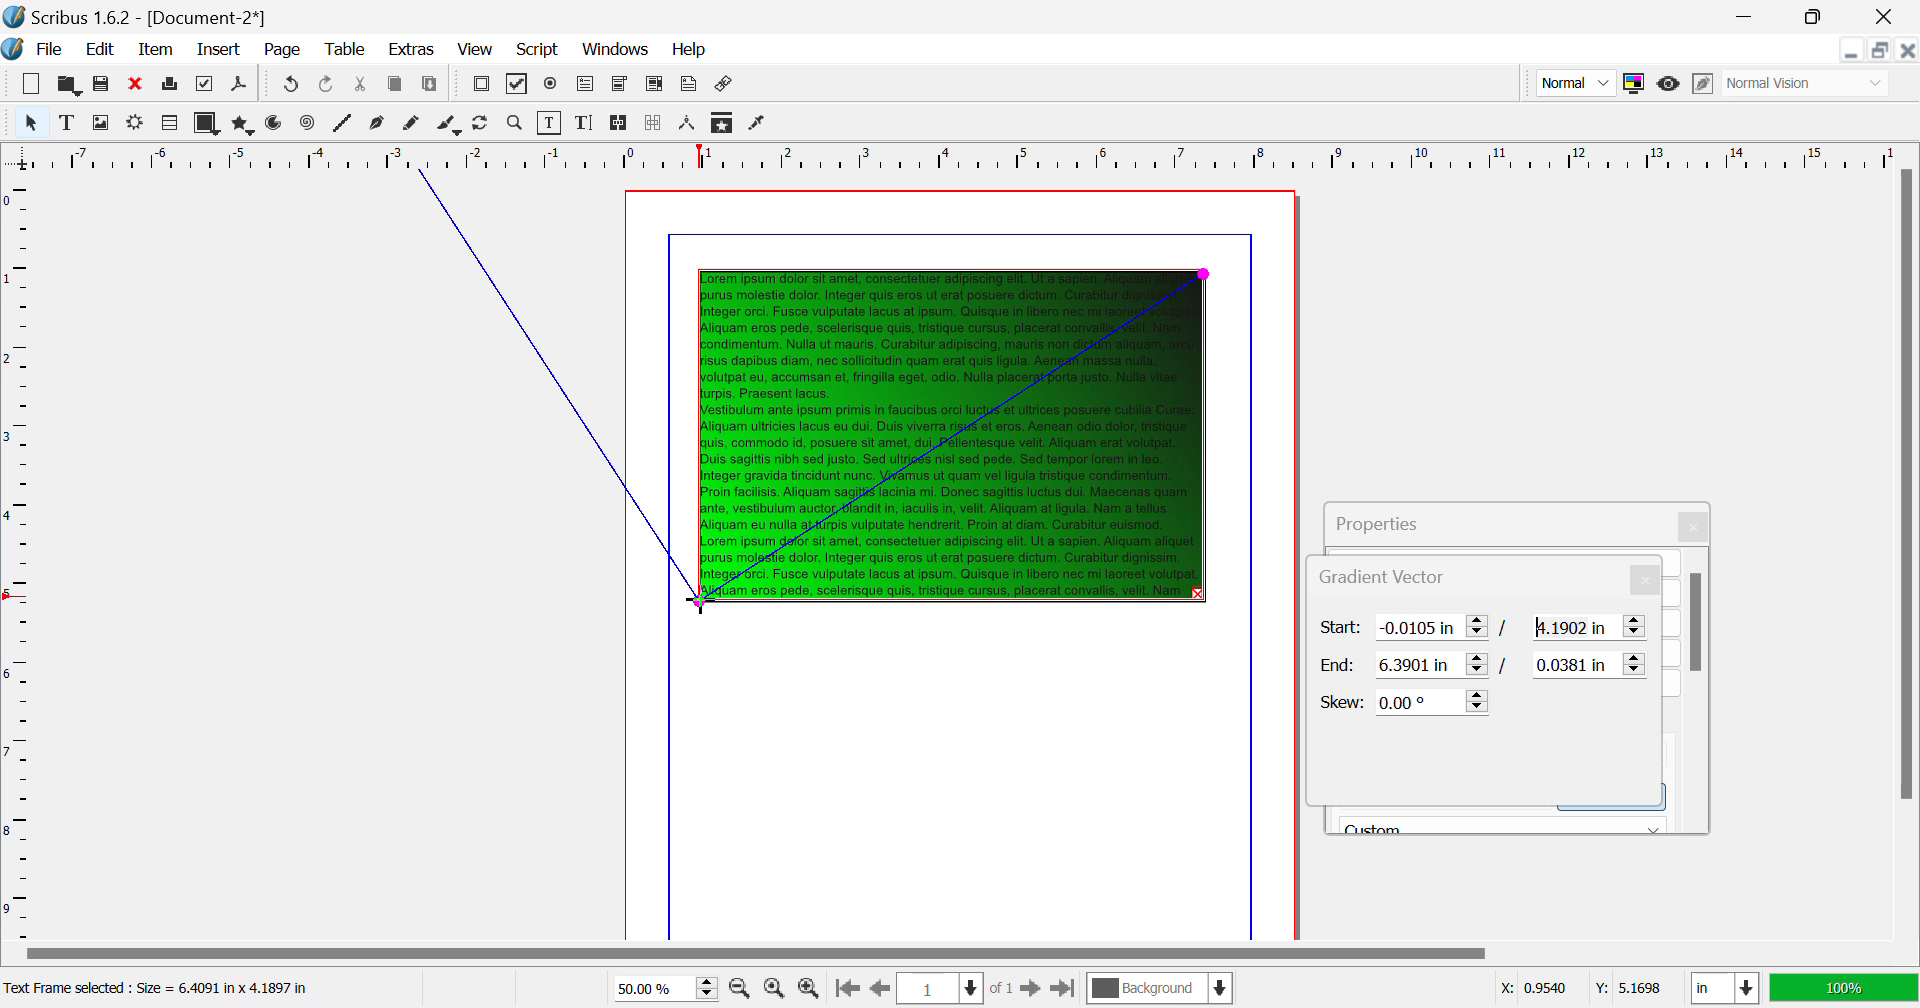 The width and height of the screenshot is (1920, 1008). What do you see at coordinates (100, 122) in the screenshot?
I see `Image Frame` at bounding box center [100, 122].